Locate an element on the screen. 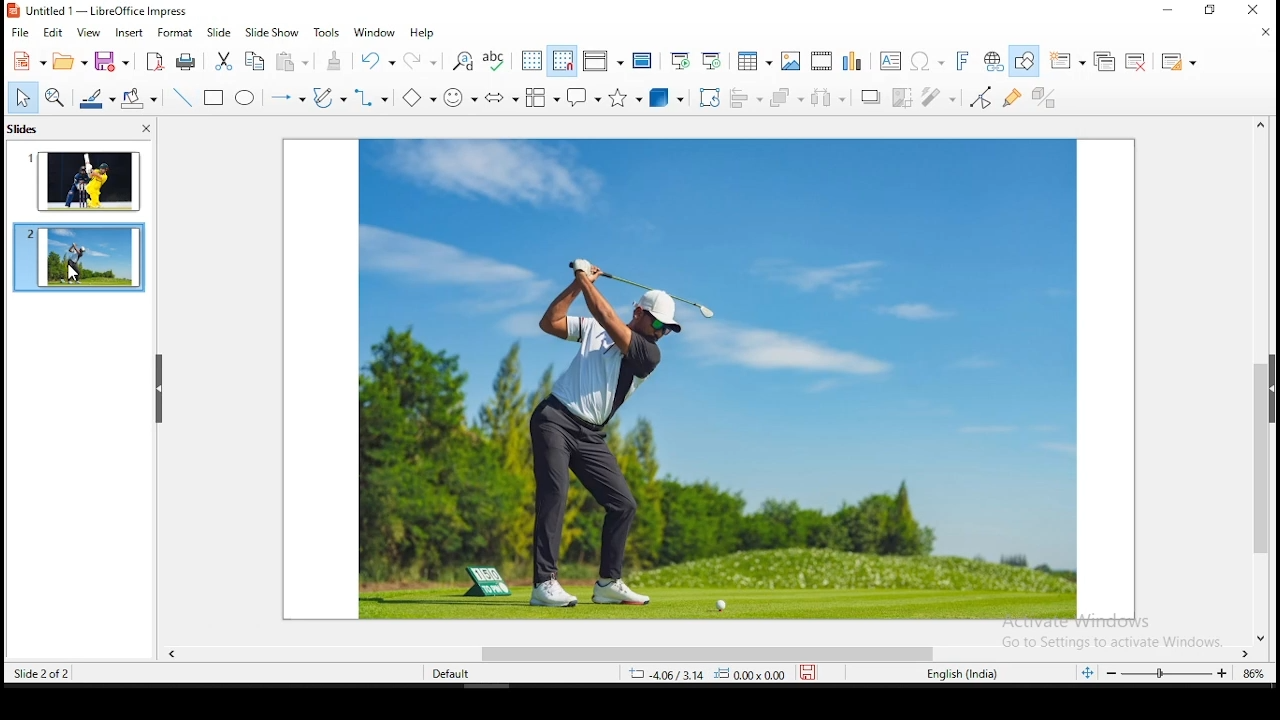  copy is located at coordinates (252, 61).